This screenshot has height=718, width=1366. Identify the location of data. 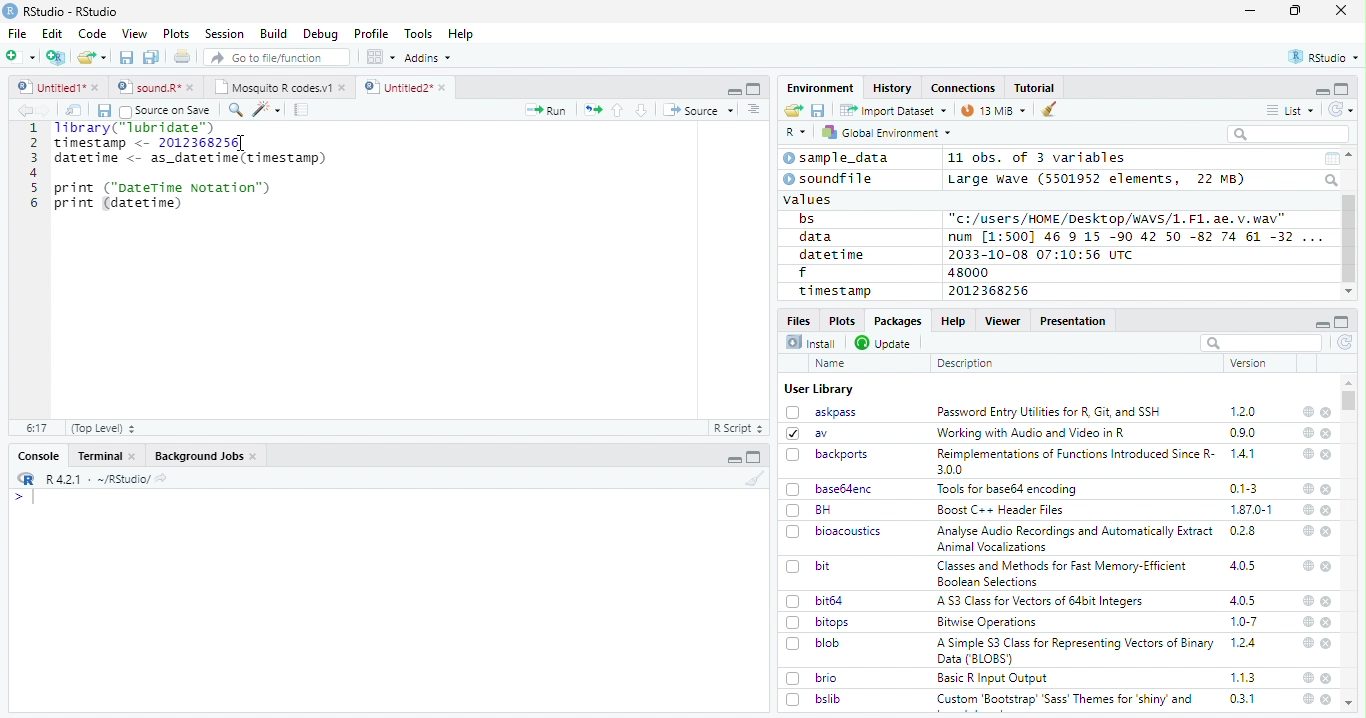
(819, 237).